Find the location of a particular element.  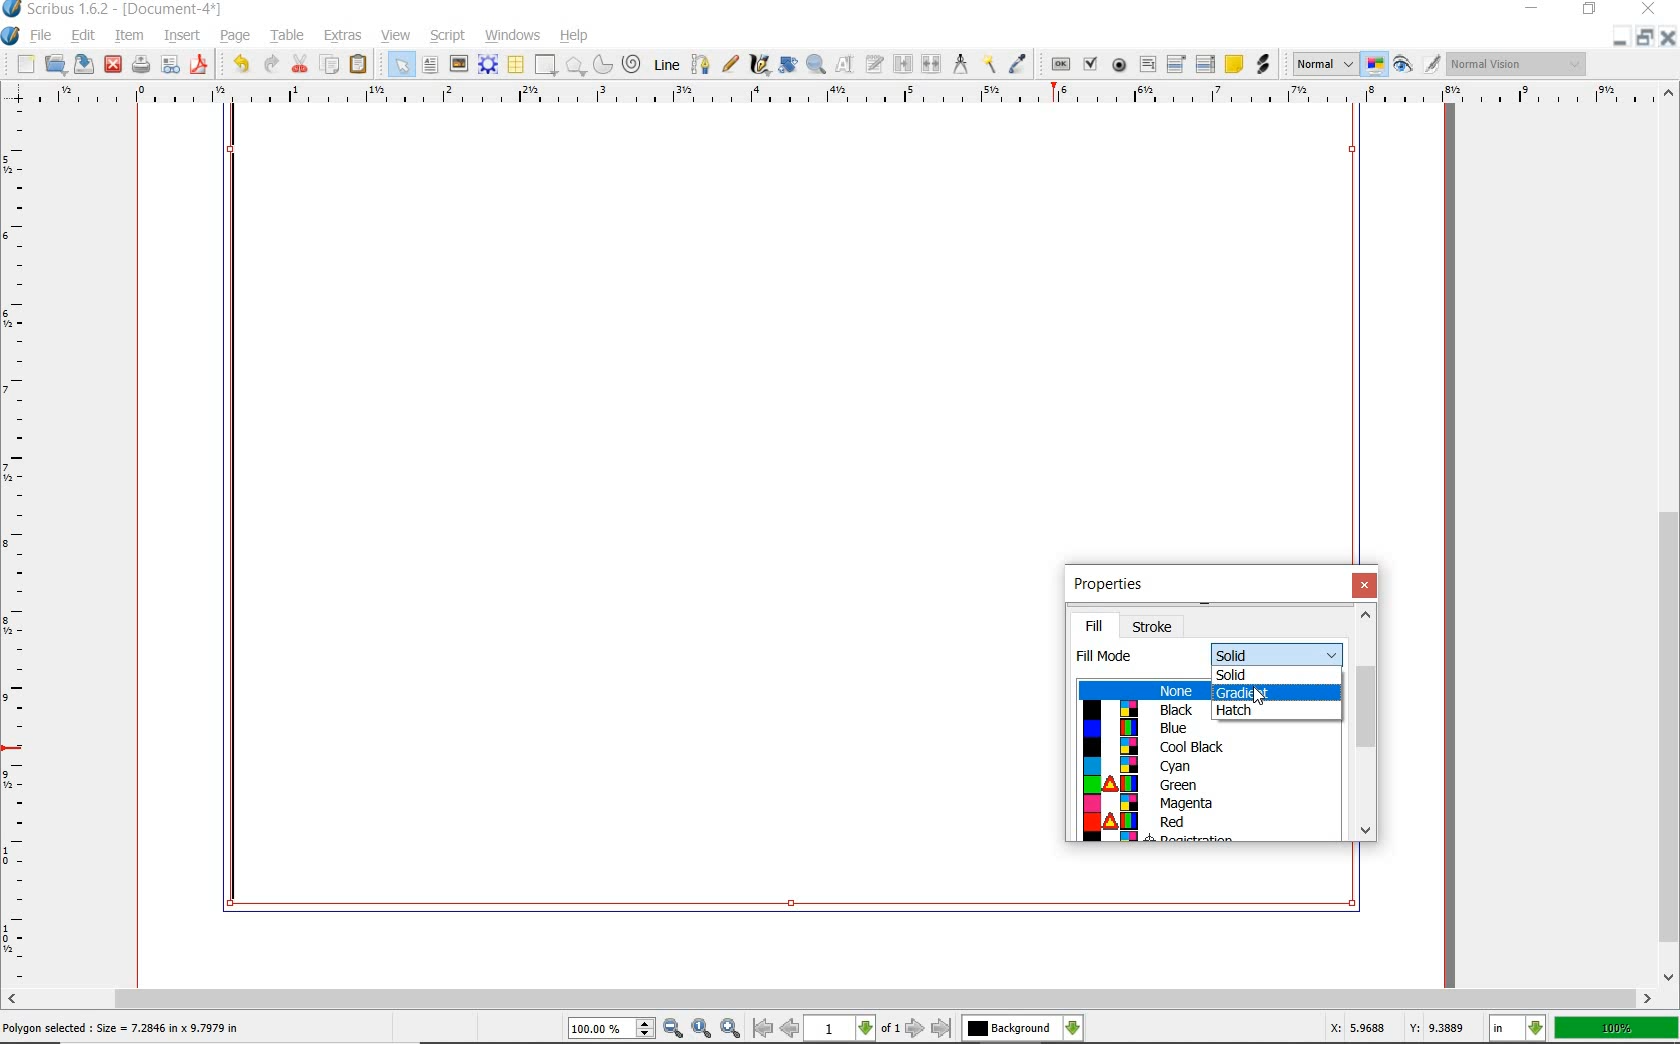

pdf text field is located at coordinates (1147, 64).